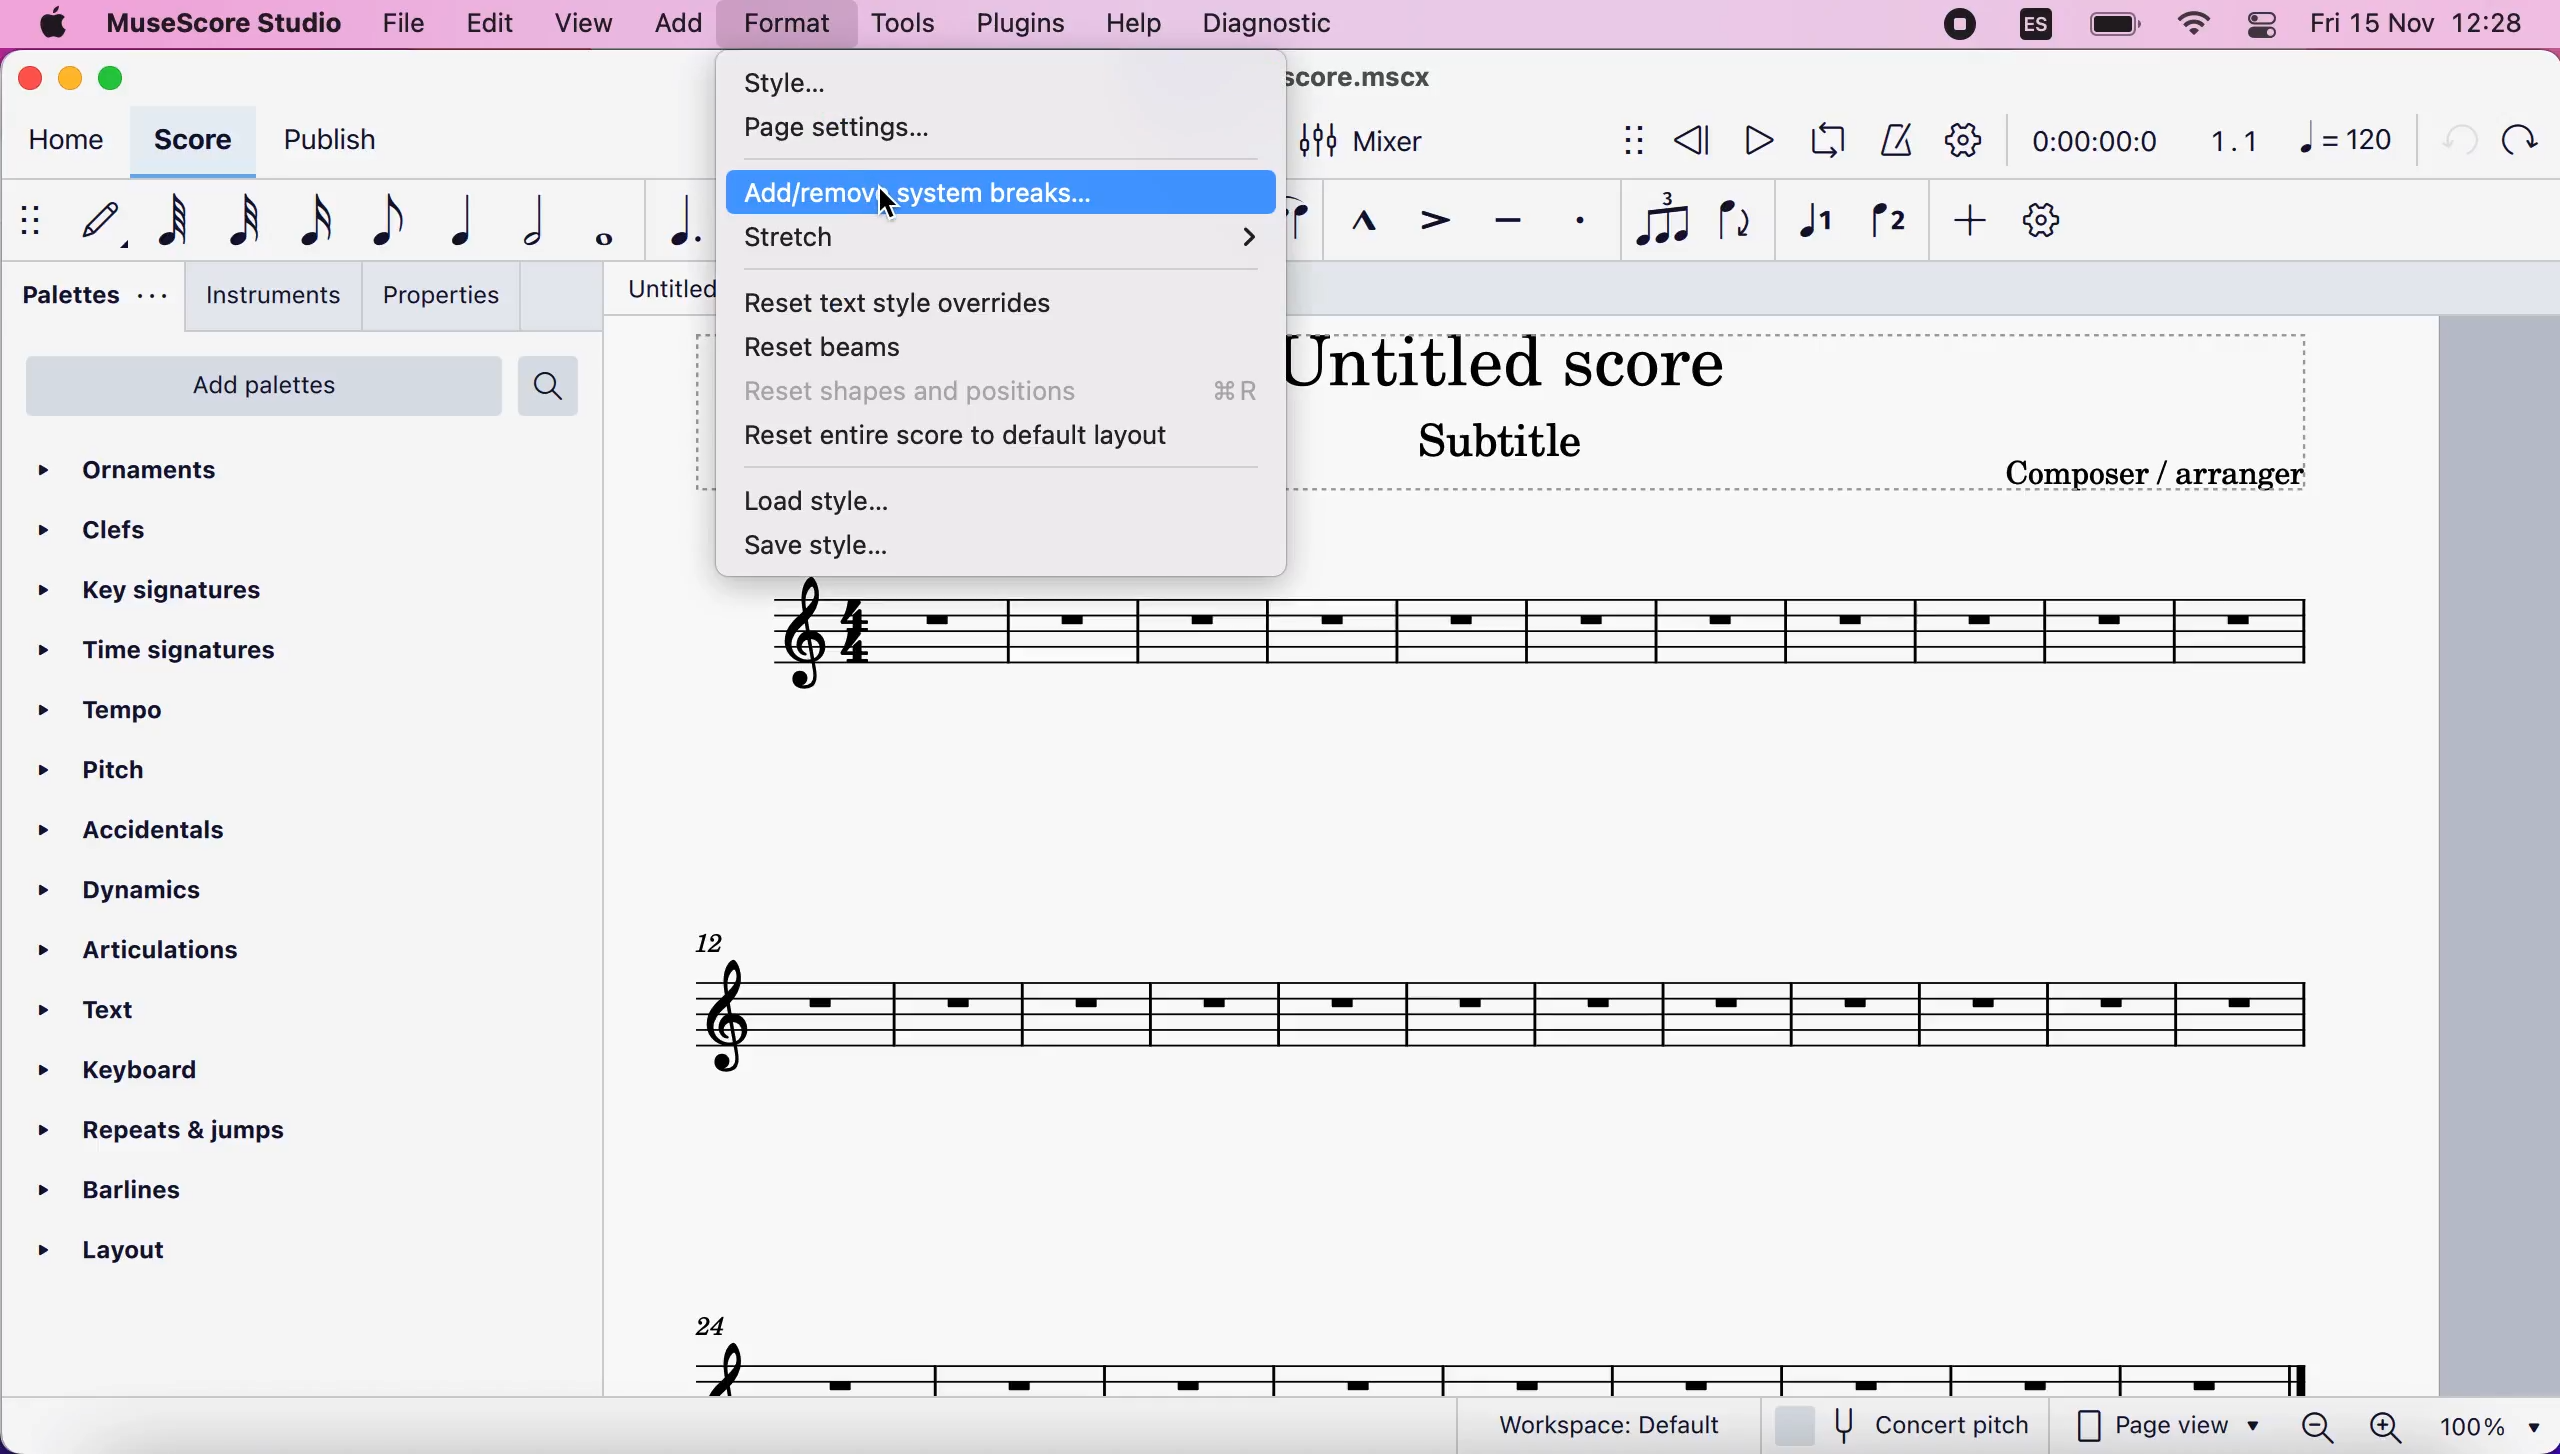 The width and height of the screenshot is (2560, 1454). What do you see at coordinates (165, 653) in the screenshot?
I see `time signatures` at bounding box center [165, 653].